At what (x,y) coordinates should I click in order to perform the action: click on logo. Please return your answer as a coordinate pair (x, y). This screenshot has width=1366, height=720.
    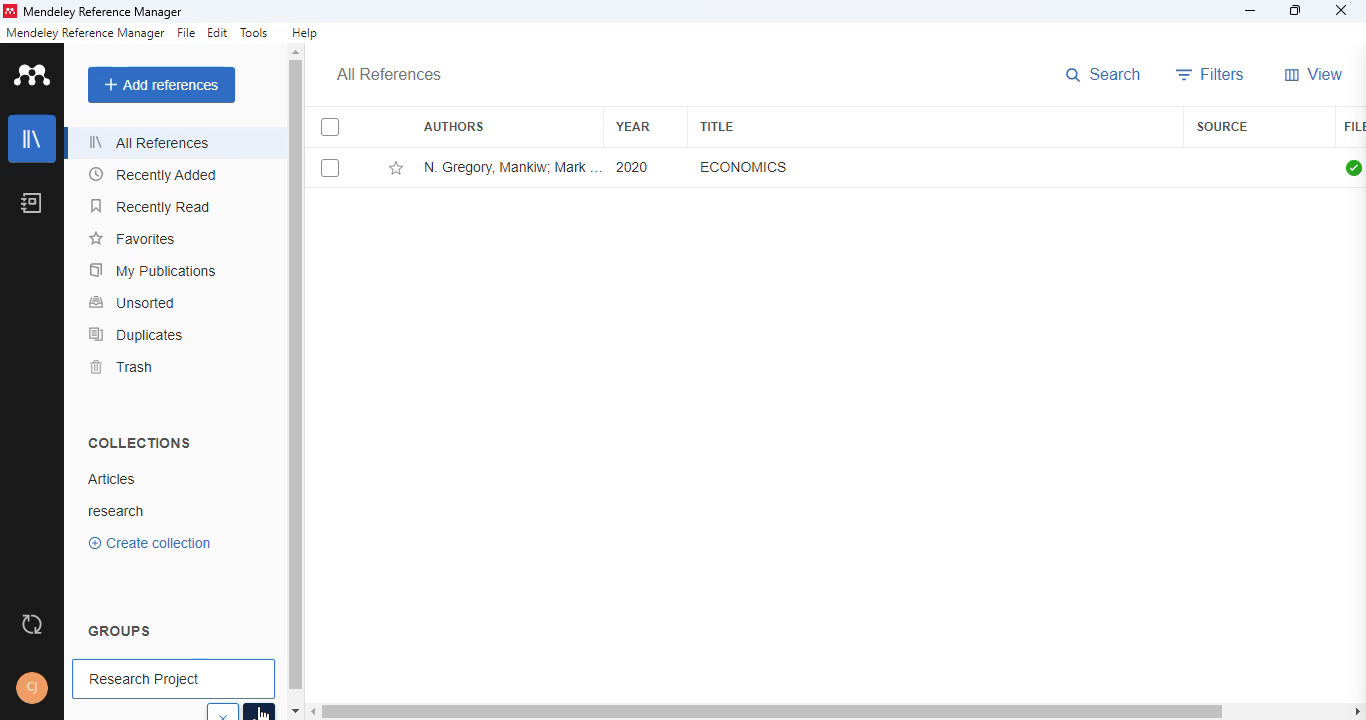
    Looking at the image, I should click on (10, 11).